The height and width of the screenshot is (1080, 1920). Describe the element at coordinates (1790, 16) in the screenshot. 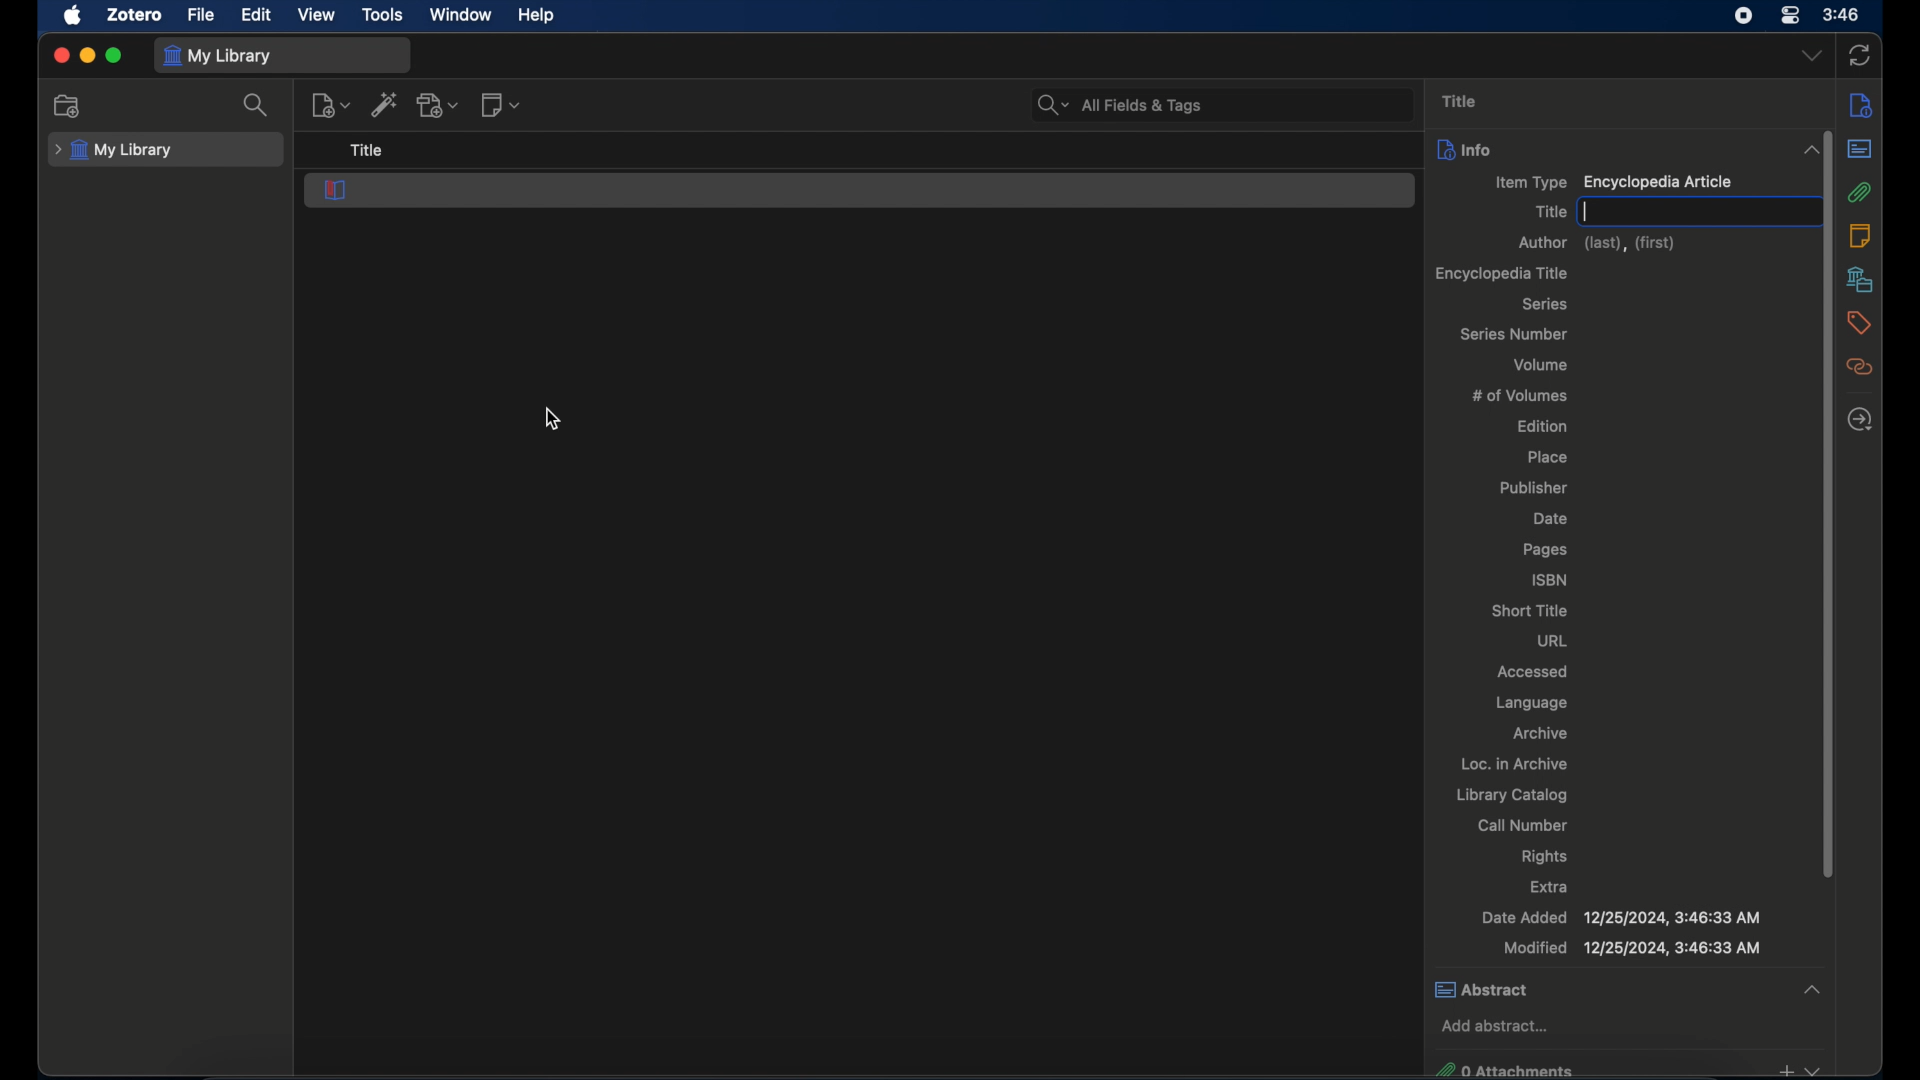

I see `control center` at that location.